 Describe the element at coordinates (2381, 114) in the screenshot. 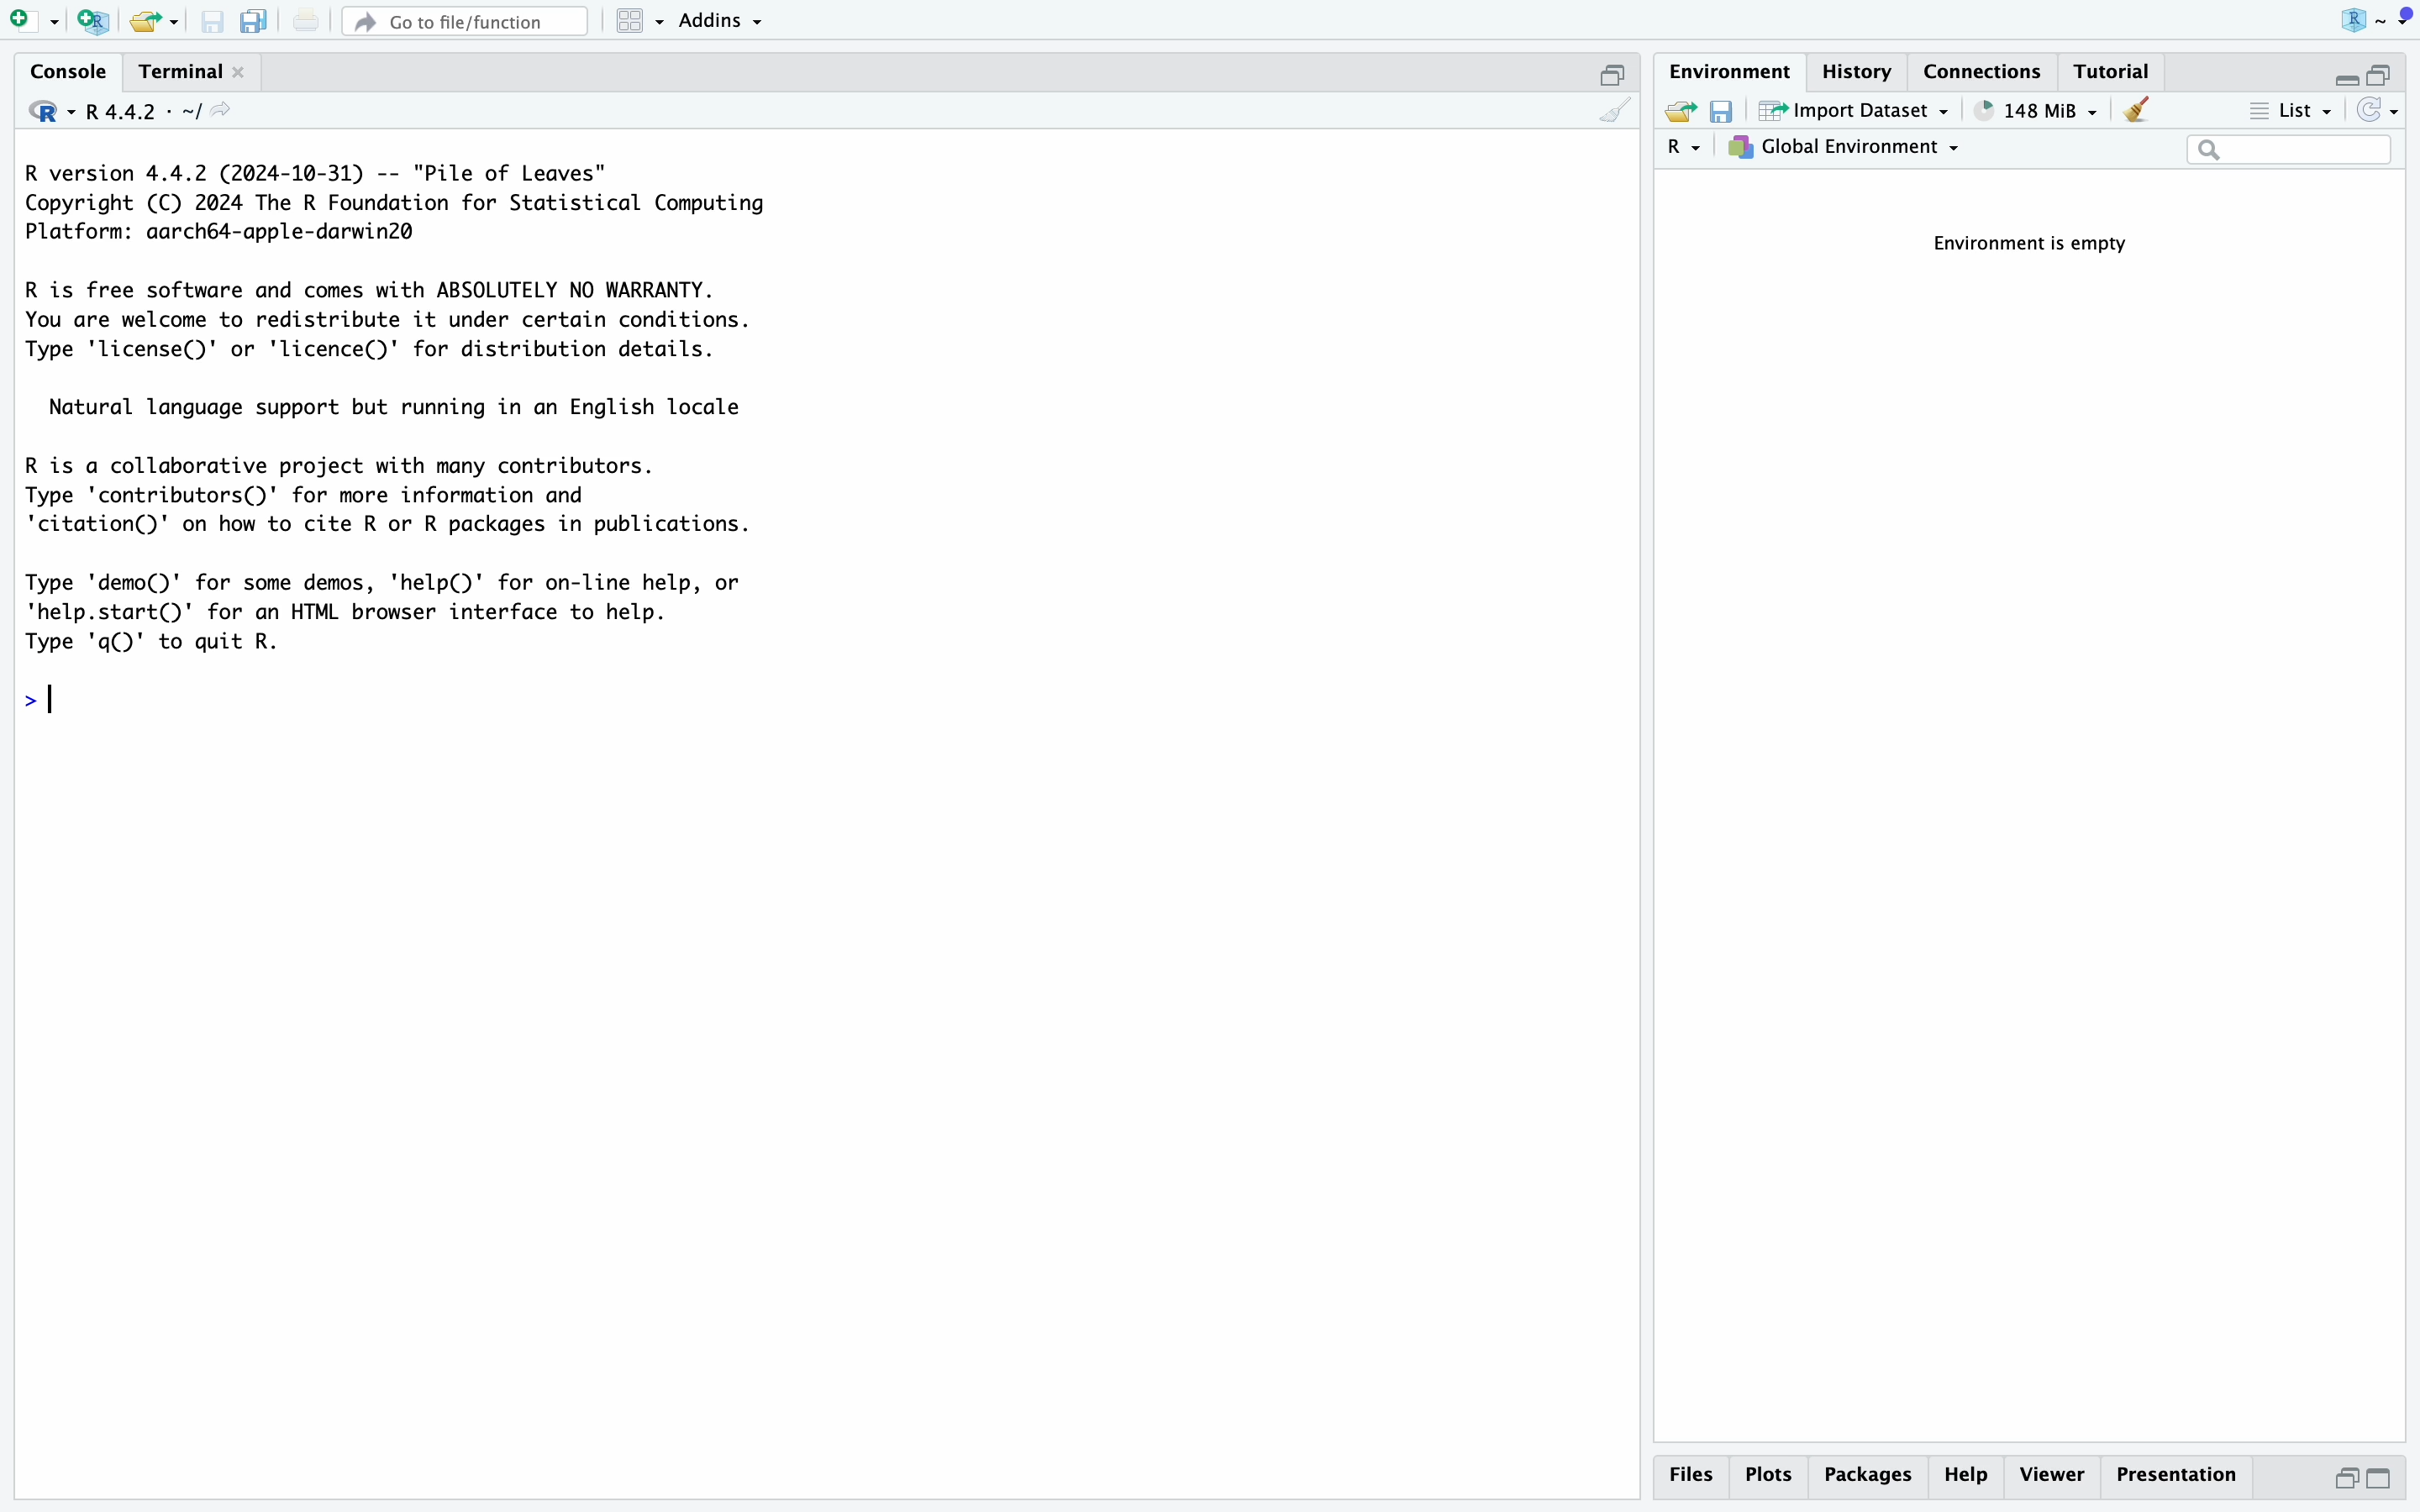

I see `refresh the list of objects in the environment` at that location.